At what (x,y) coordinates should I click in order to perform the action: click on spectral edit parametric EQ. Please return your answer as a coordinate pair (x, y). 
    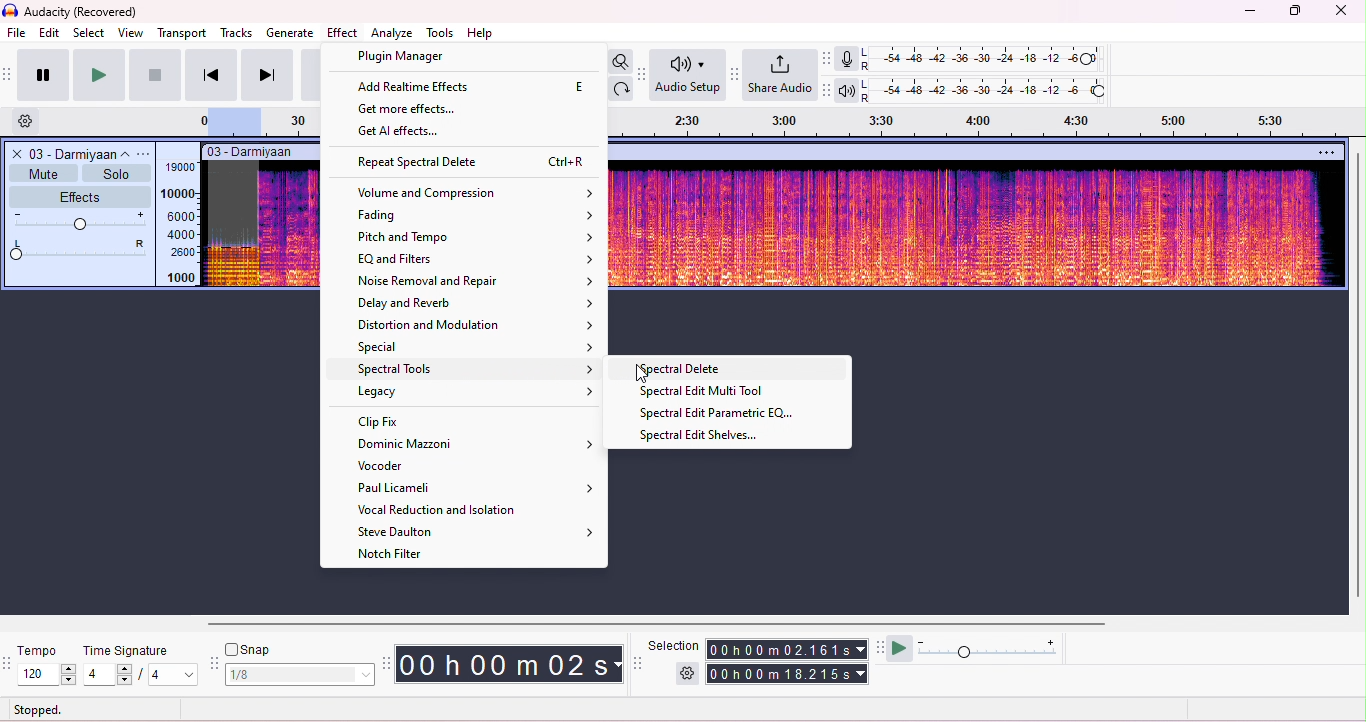
    Looking at the image, I should click on (723, 413).